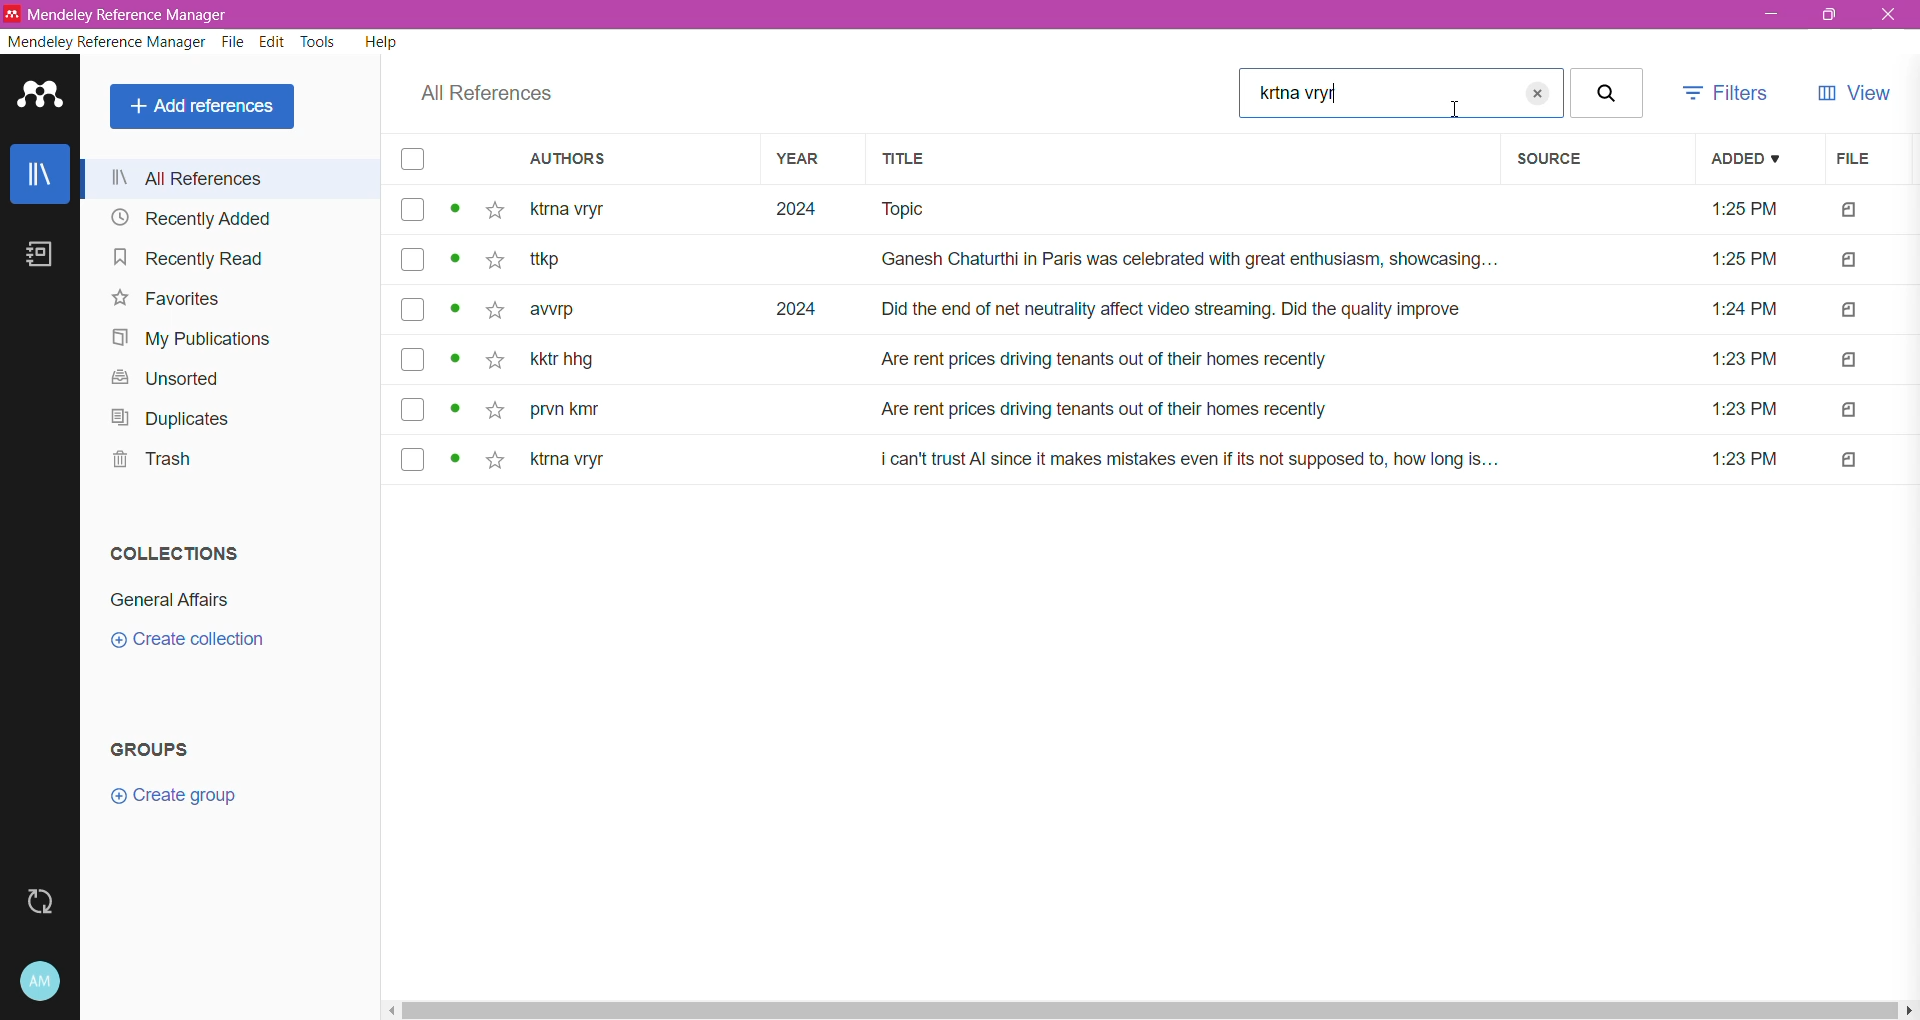 The height and width of the screenshot is (1020, 1920). I want to click on  ttkp Ganesh Chaturthi in Paris was celebrated with great enthusiasm, showcasing...   1:25 PM, so click(1162, 262).